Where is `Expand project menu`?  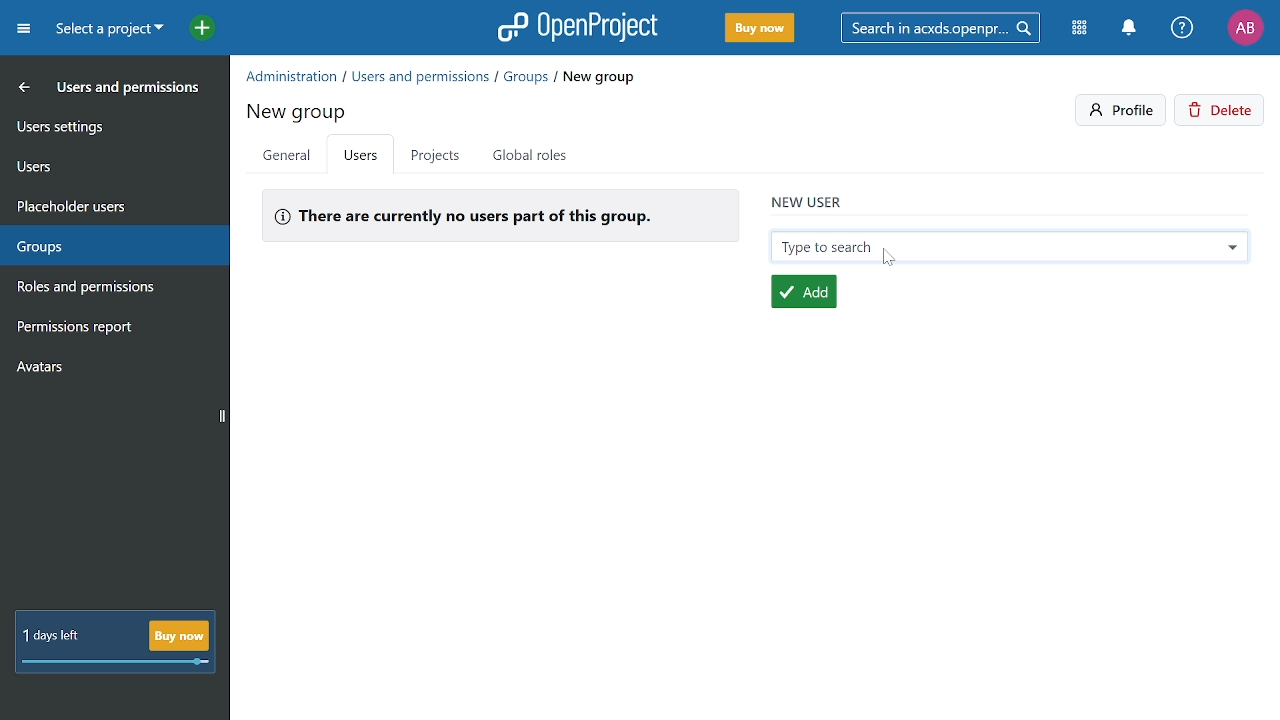
Expand project menu is located at coordinates (23, 28).